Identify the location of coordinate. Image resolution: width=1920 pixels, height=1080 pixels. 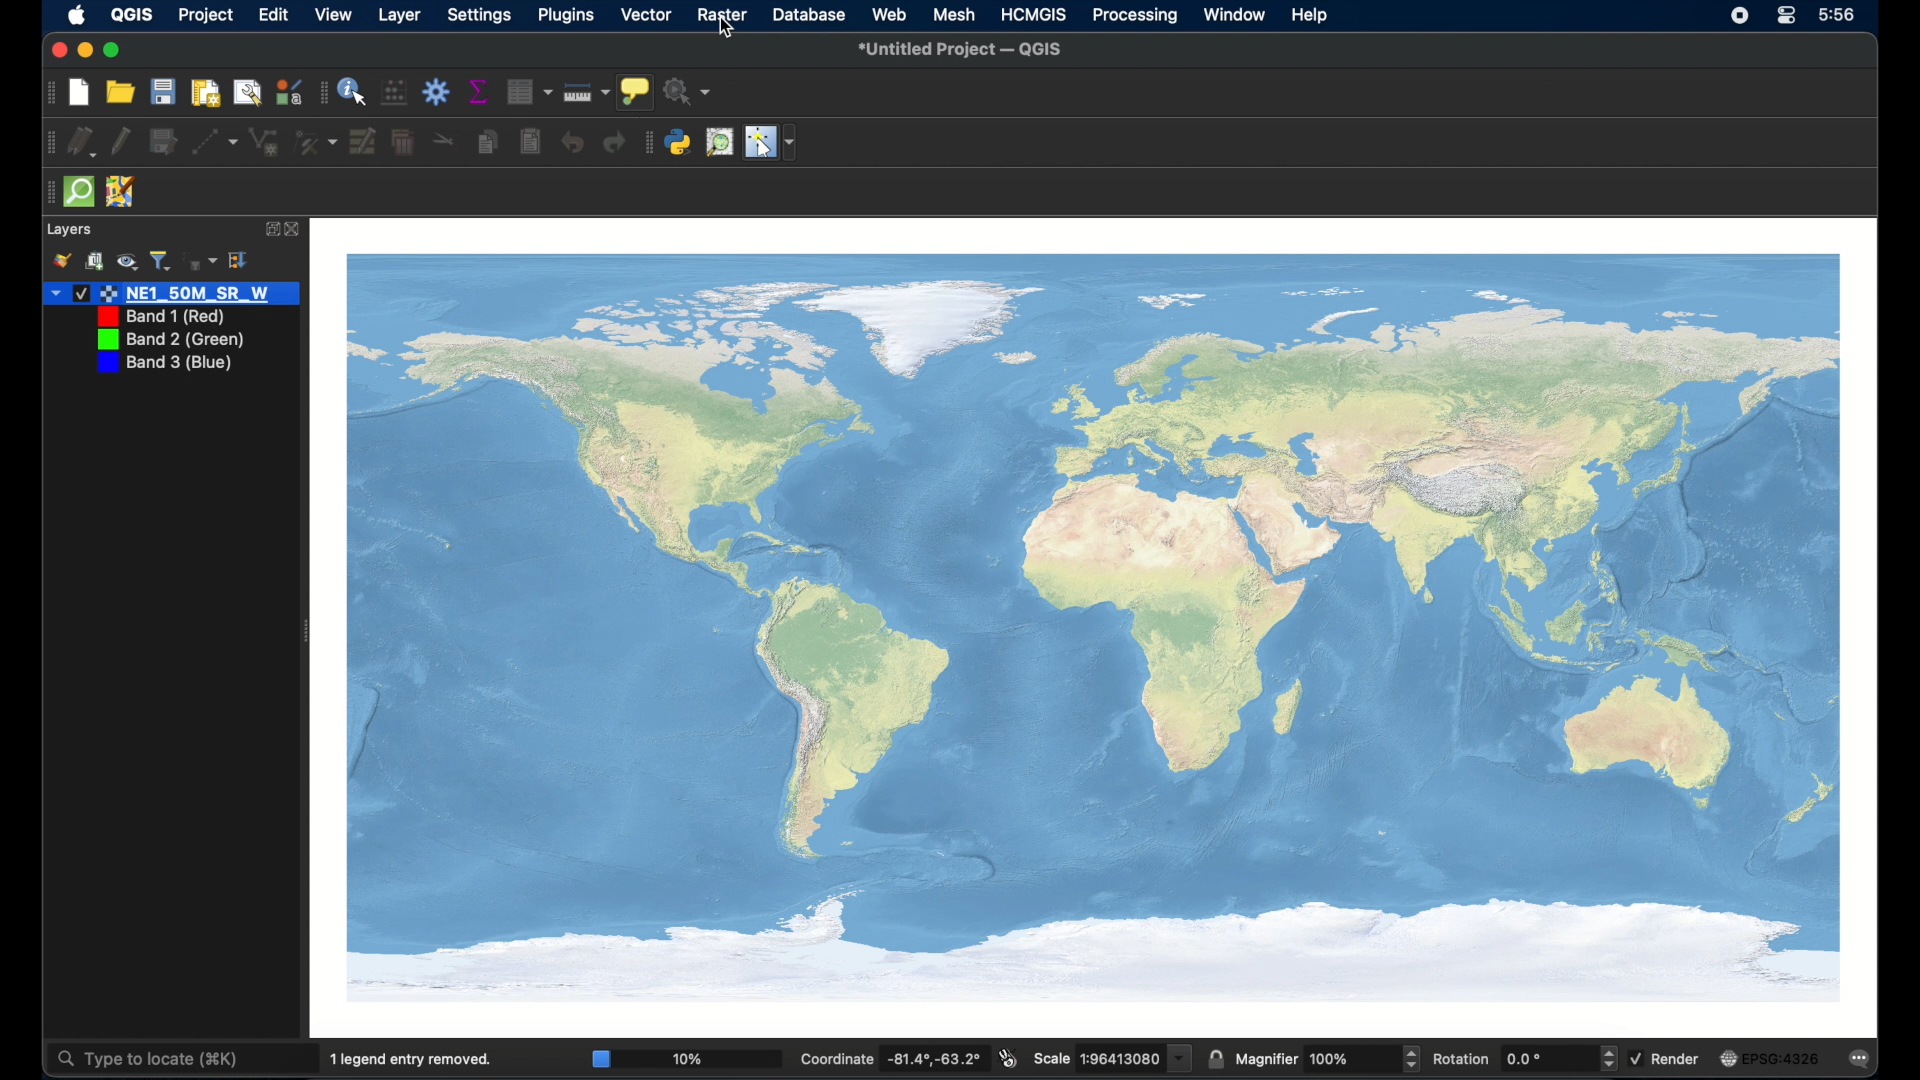
(897, 1057).